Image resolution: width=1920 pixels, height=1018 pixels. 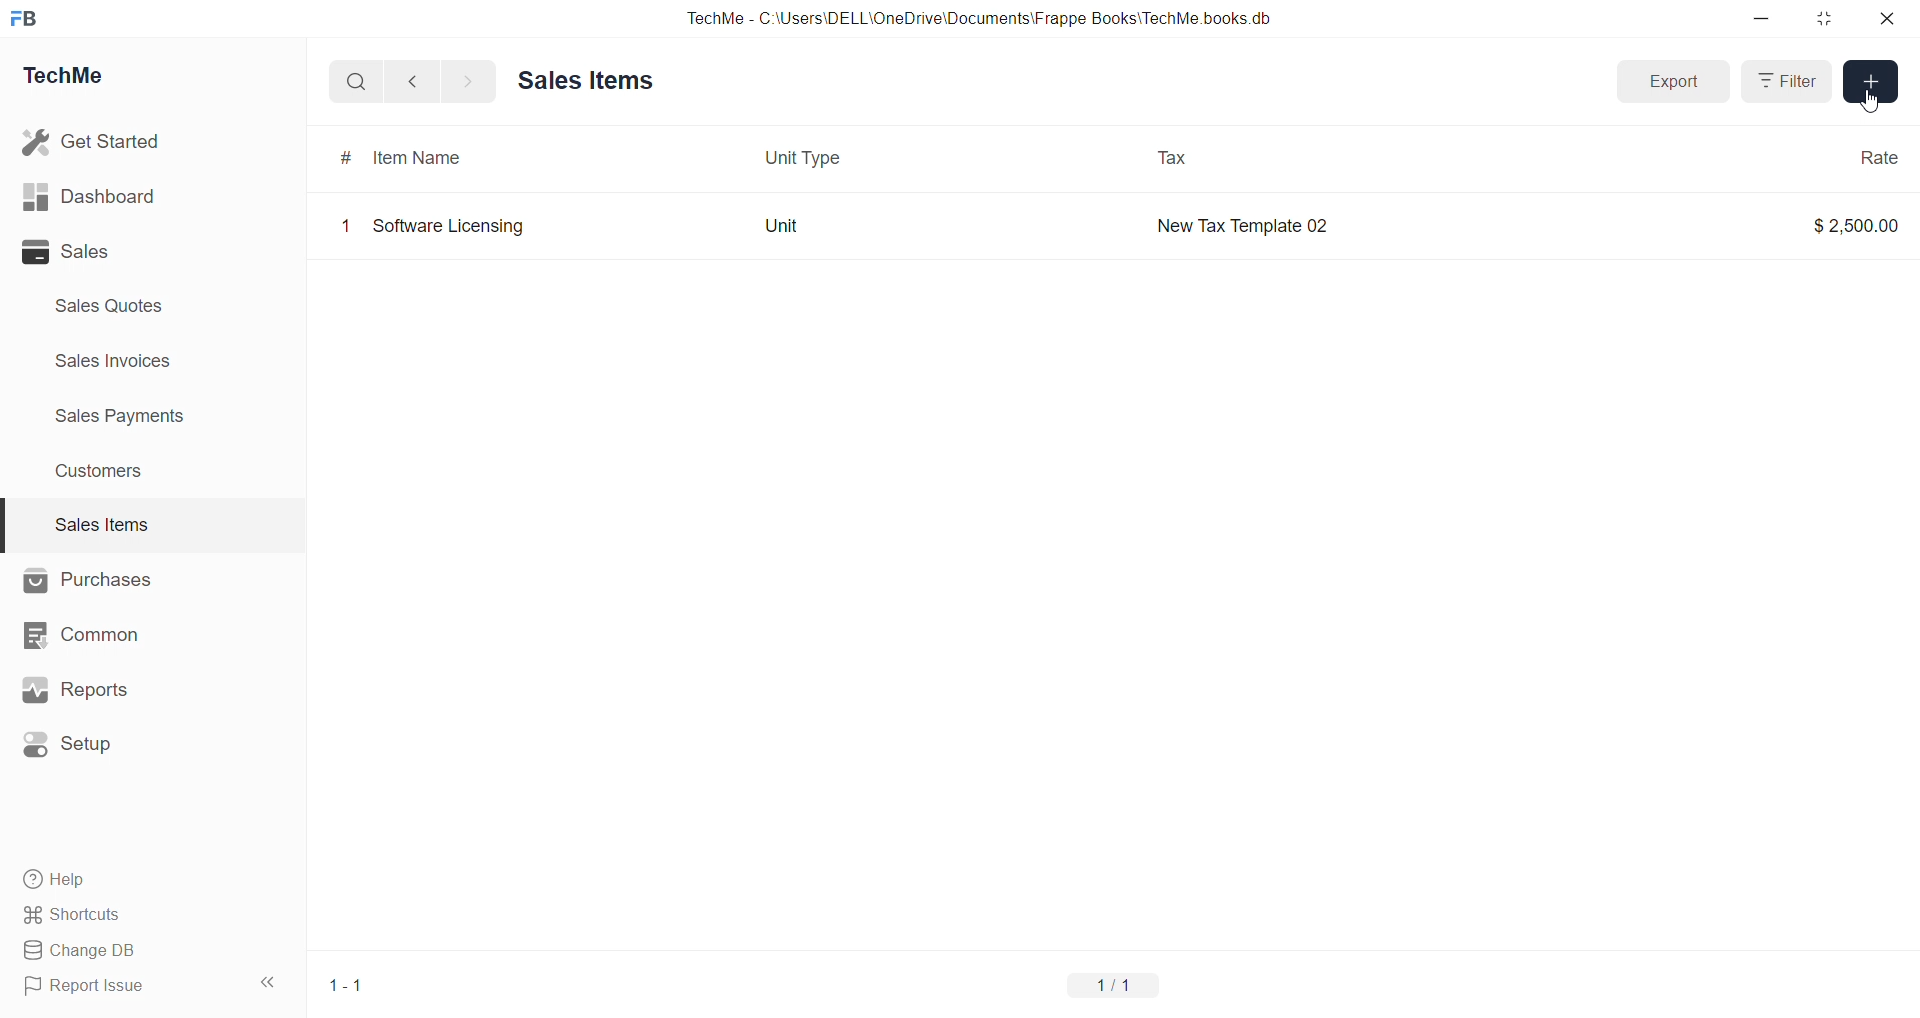 I want to click on Rate, so click(x=1877, y=157).